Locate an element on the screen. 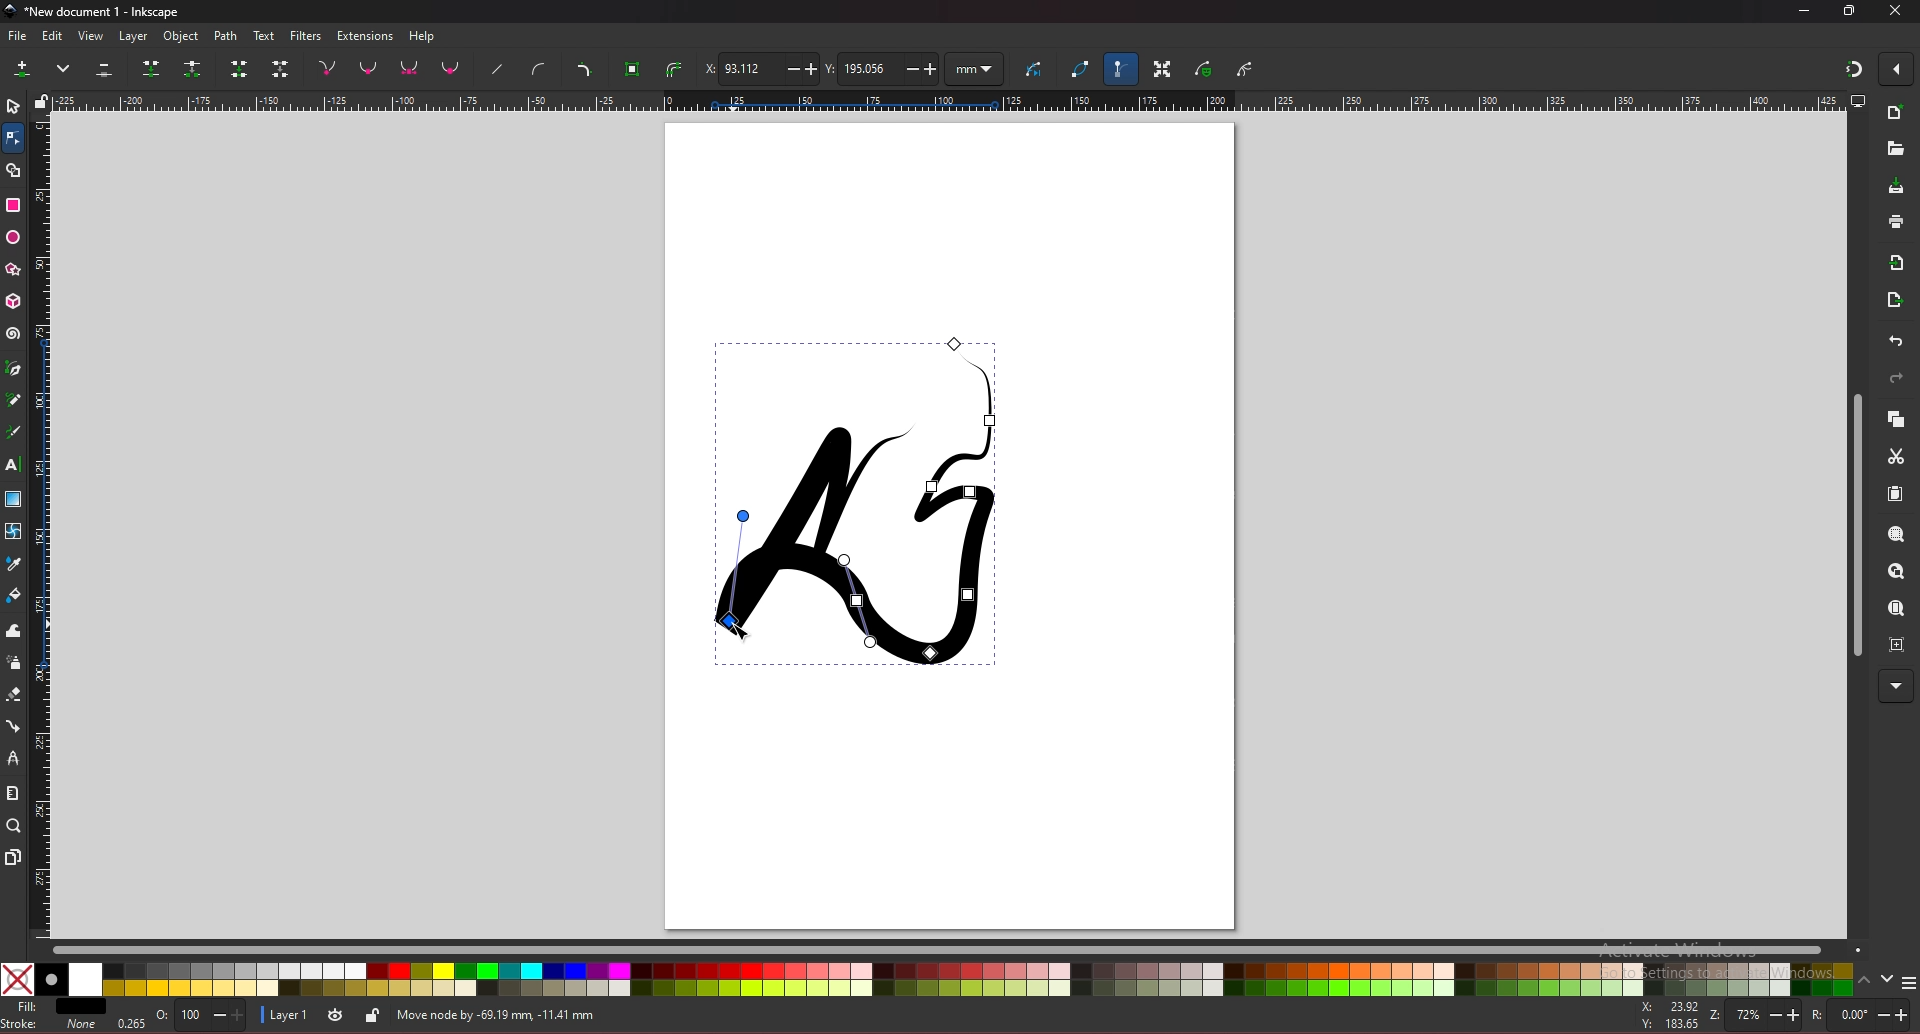  measure is located at coordinates (13, 791).